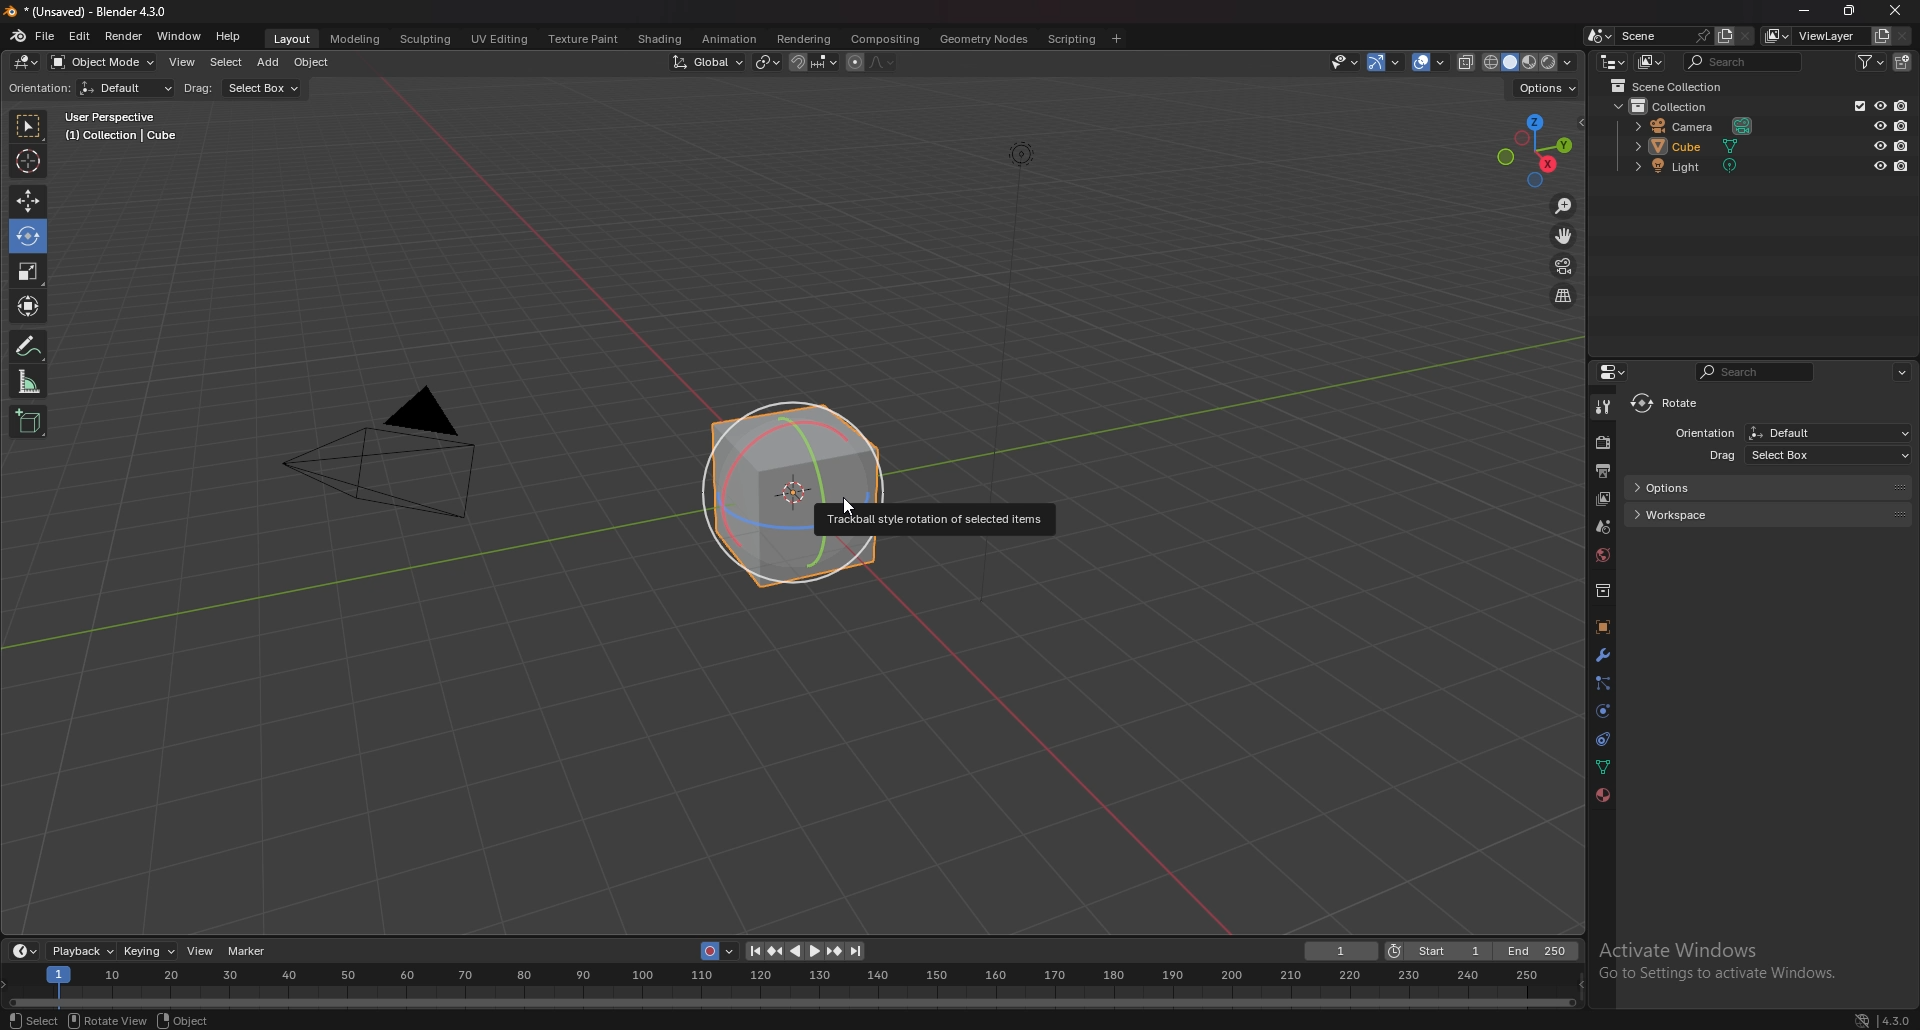  I want to click on keying, so click(150, 951).